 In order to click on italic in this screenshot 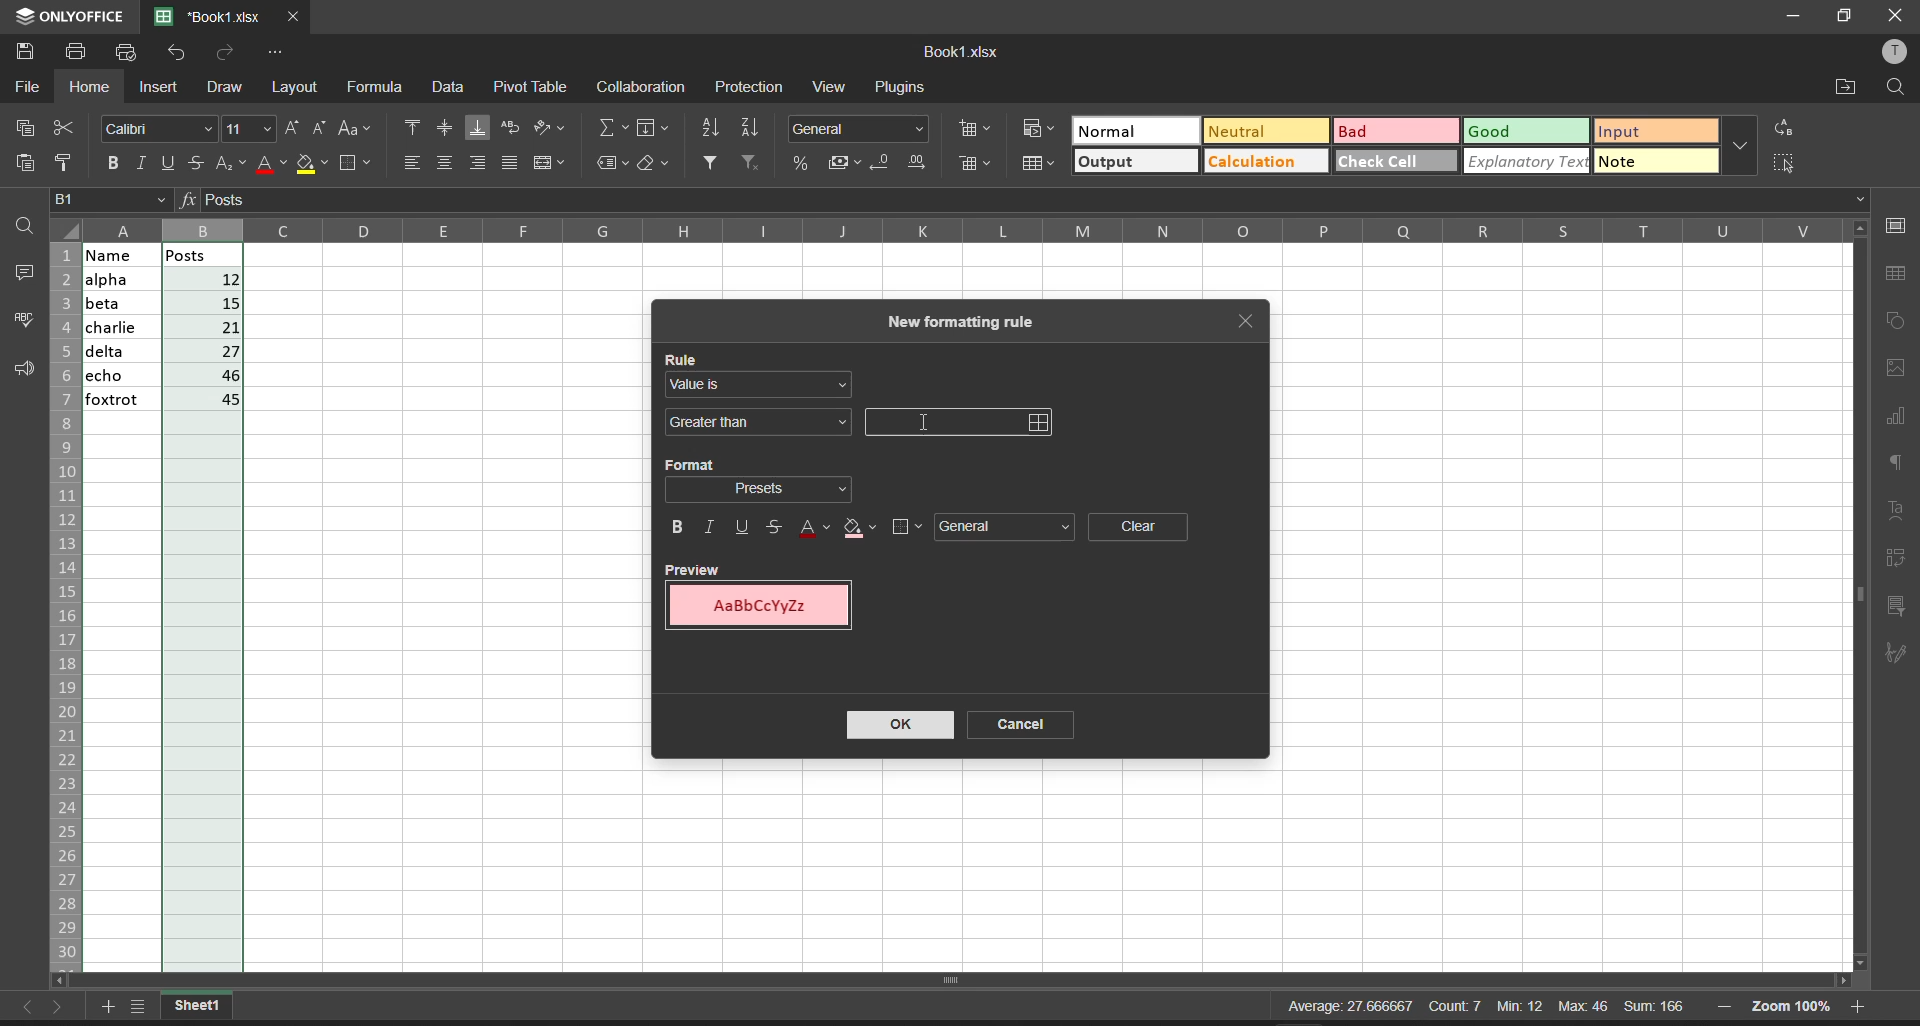, I will do `click(139, 164)`.